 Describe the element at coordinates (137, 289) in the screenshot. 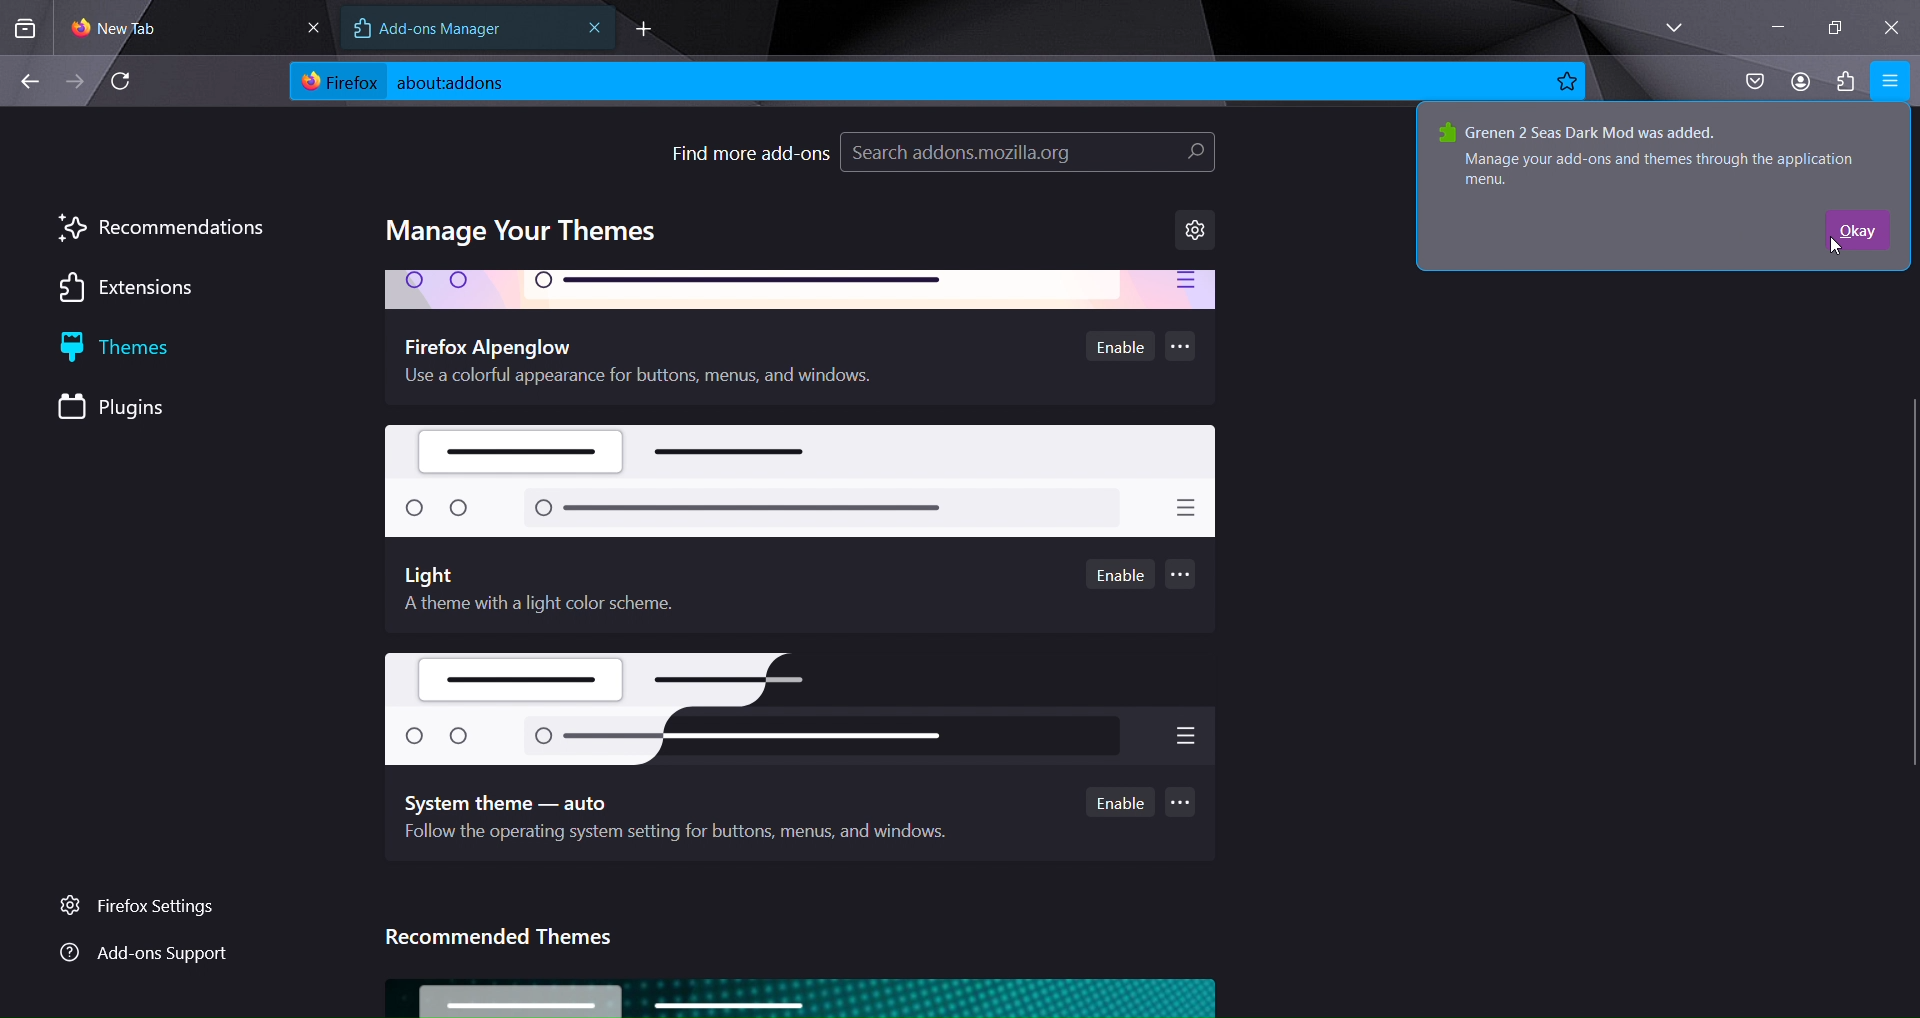

I see `extensions` at that location.